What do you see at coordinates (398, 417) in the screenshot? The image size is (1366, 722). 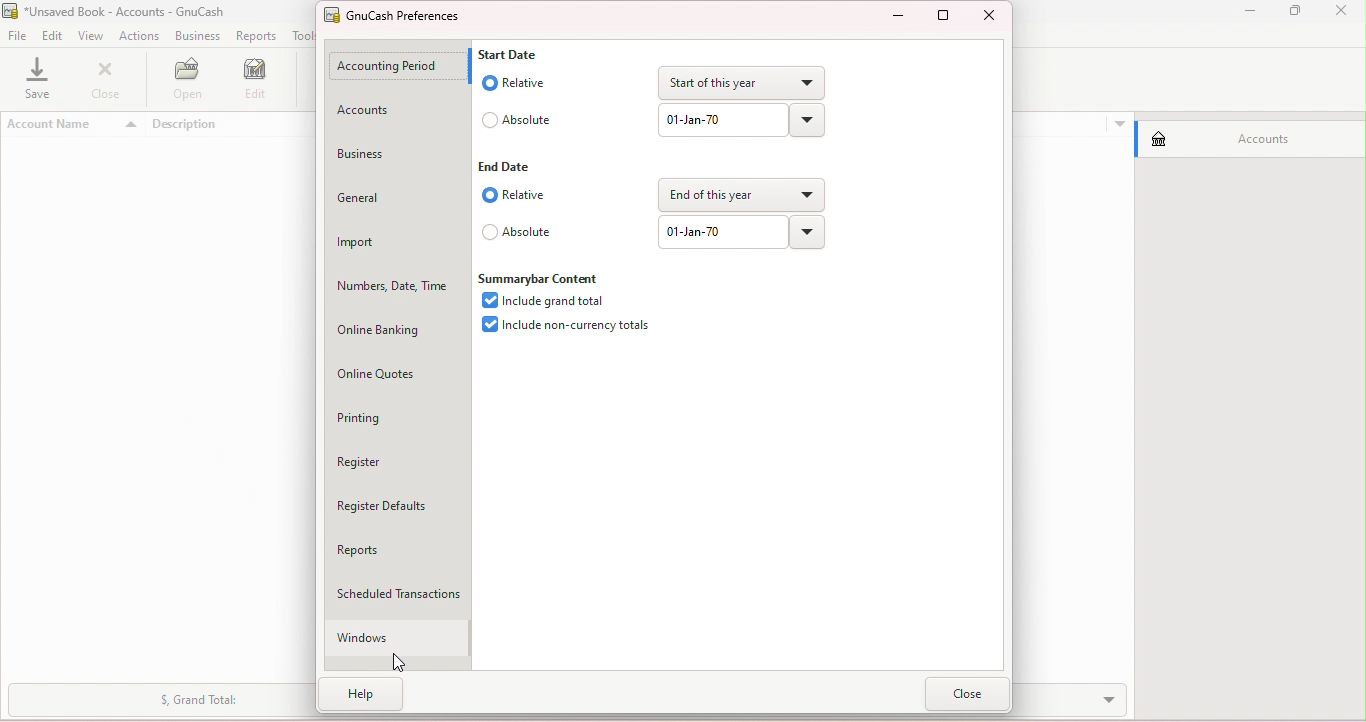 I see `Printing` at bounding box center [398, 417].